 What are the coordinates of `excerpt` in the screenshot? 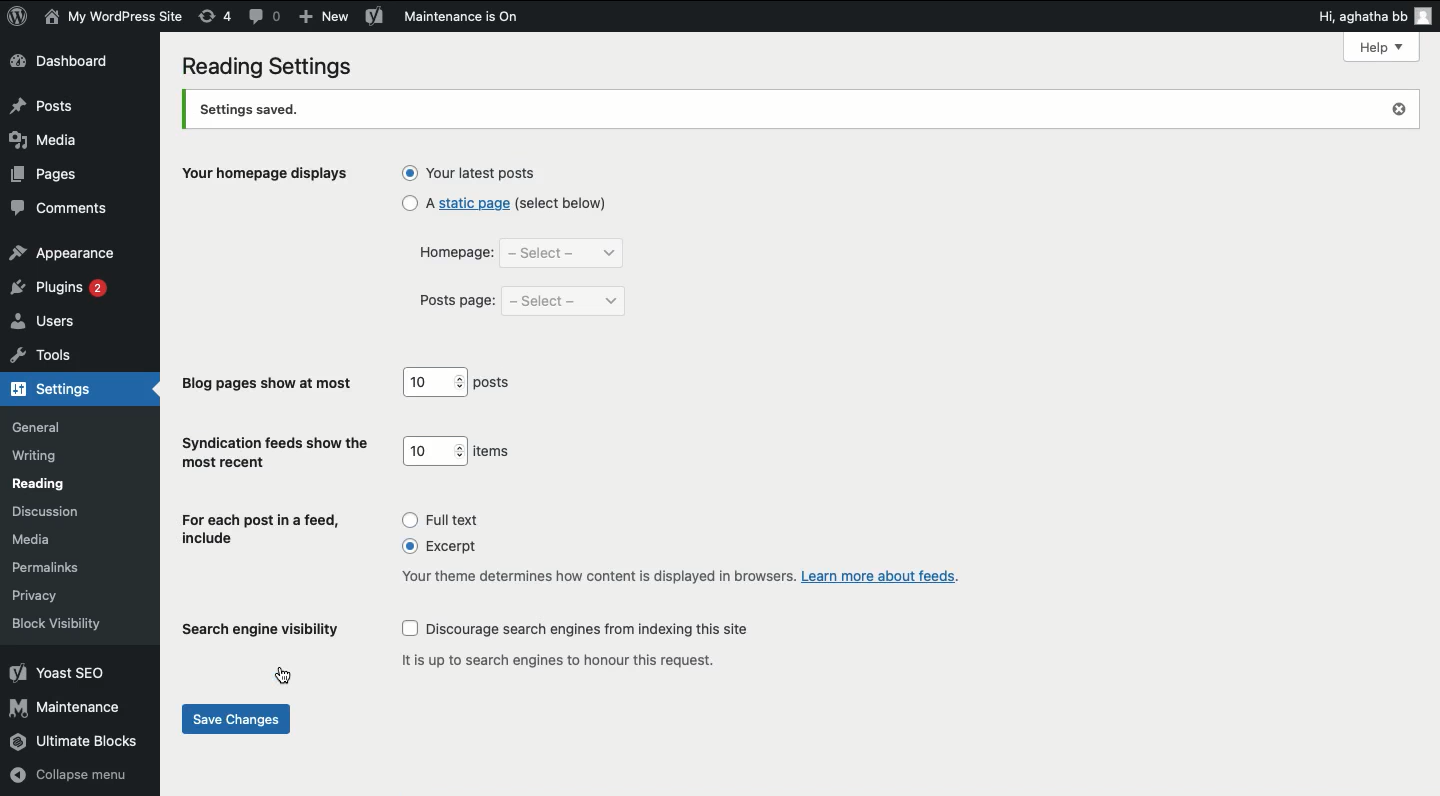 It's located at (445, 545).